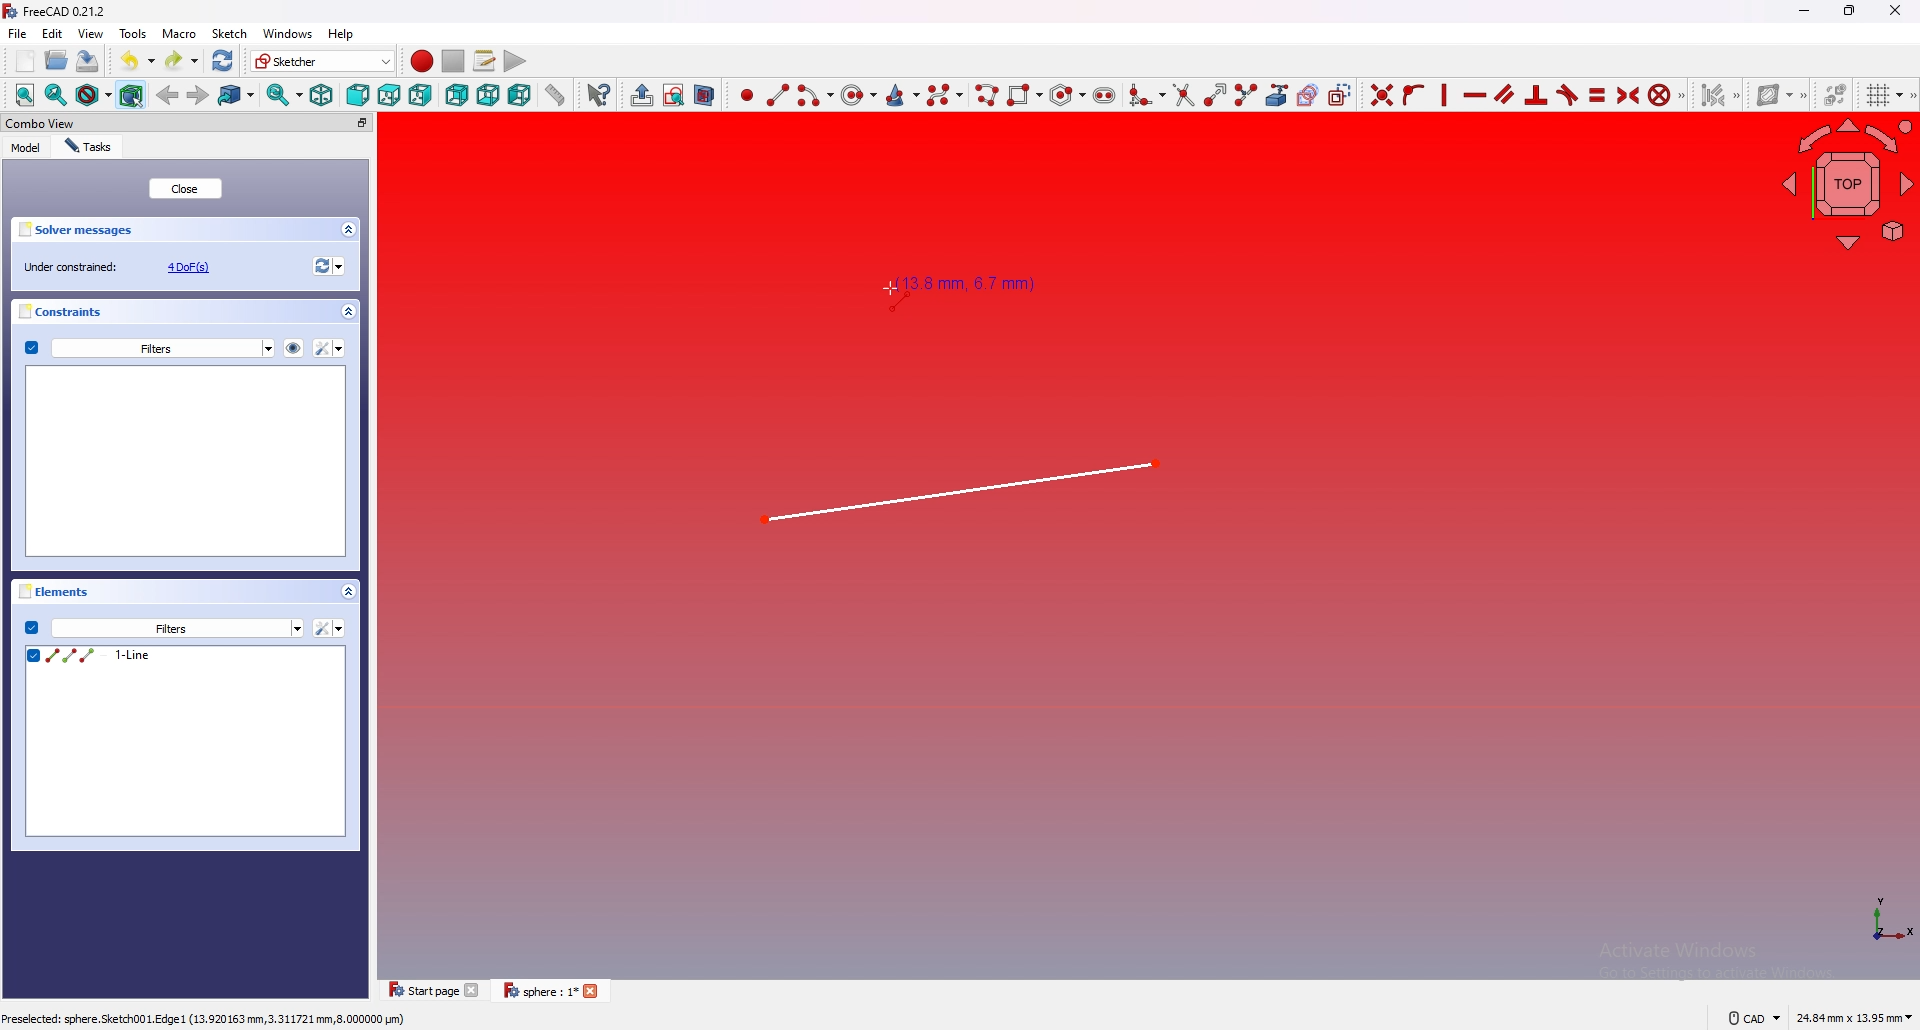 This screenshot has height=1030, width=1920. What do you see at coordinates (53, 35) in the screenshot?
I see `Edit` at bounding box center [53, 35].